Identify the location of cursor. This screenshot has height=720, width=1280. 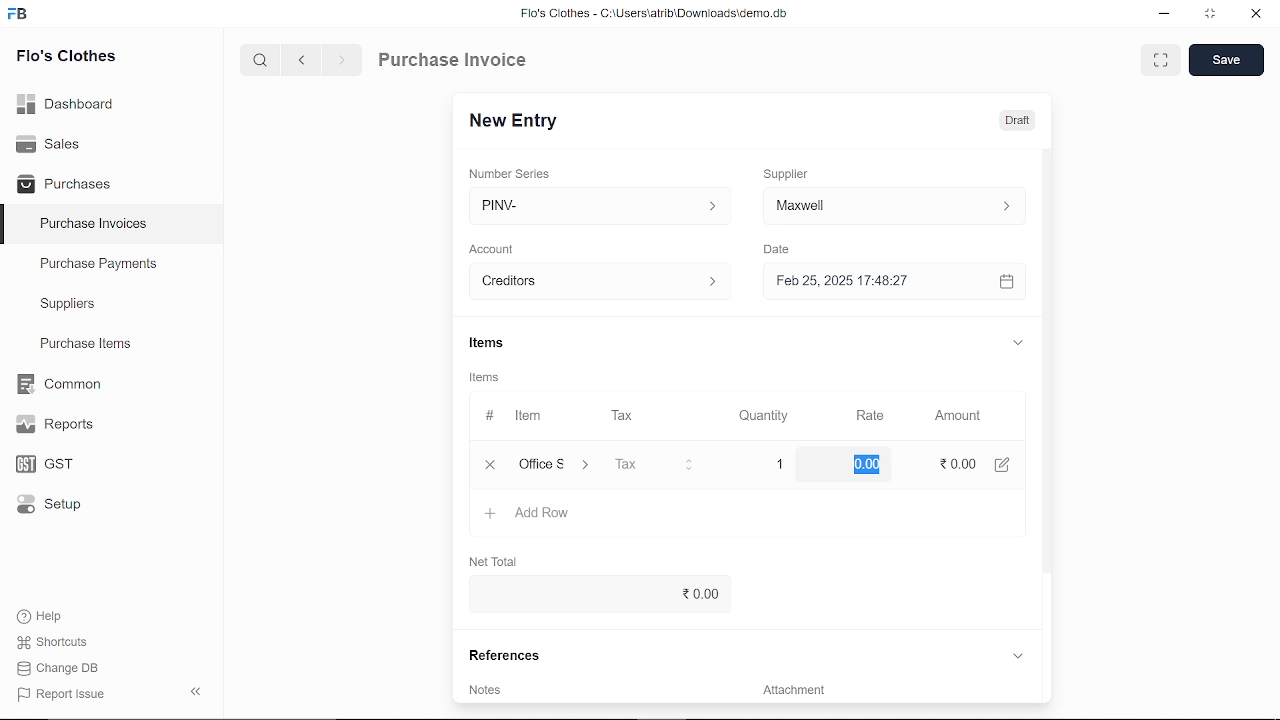
(871, 464).